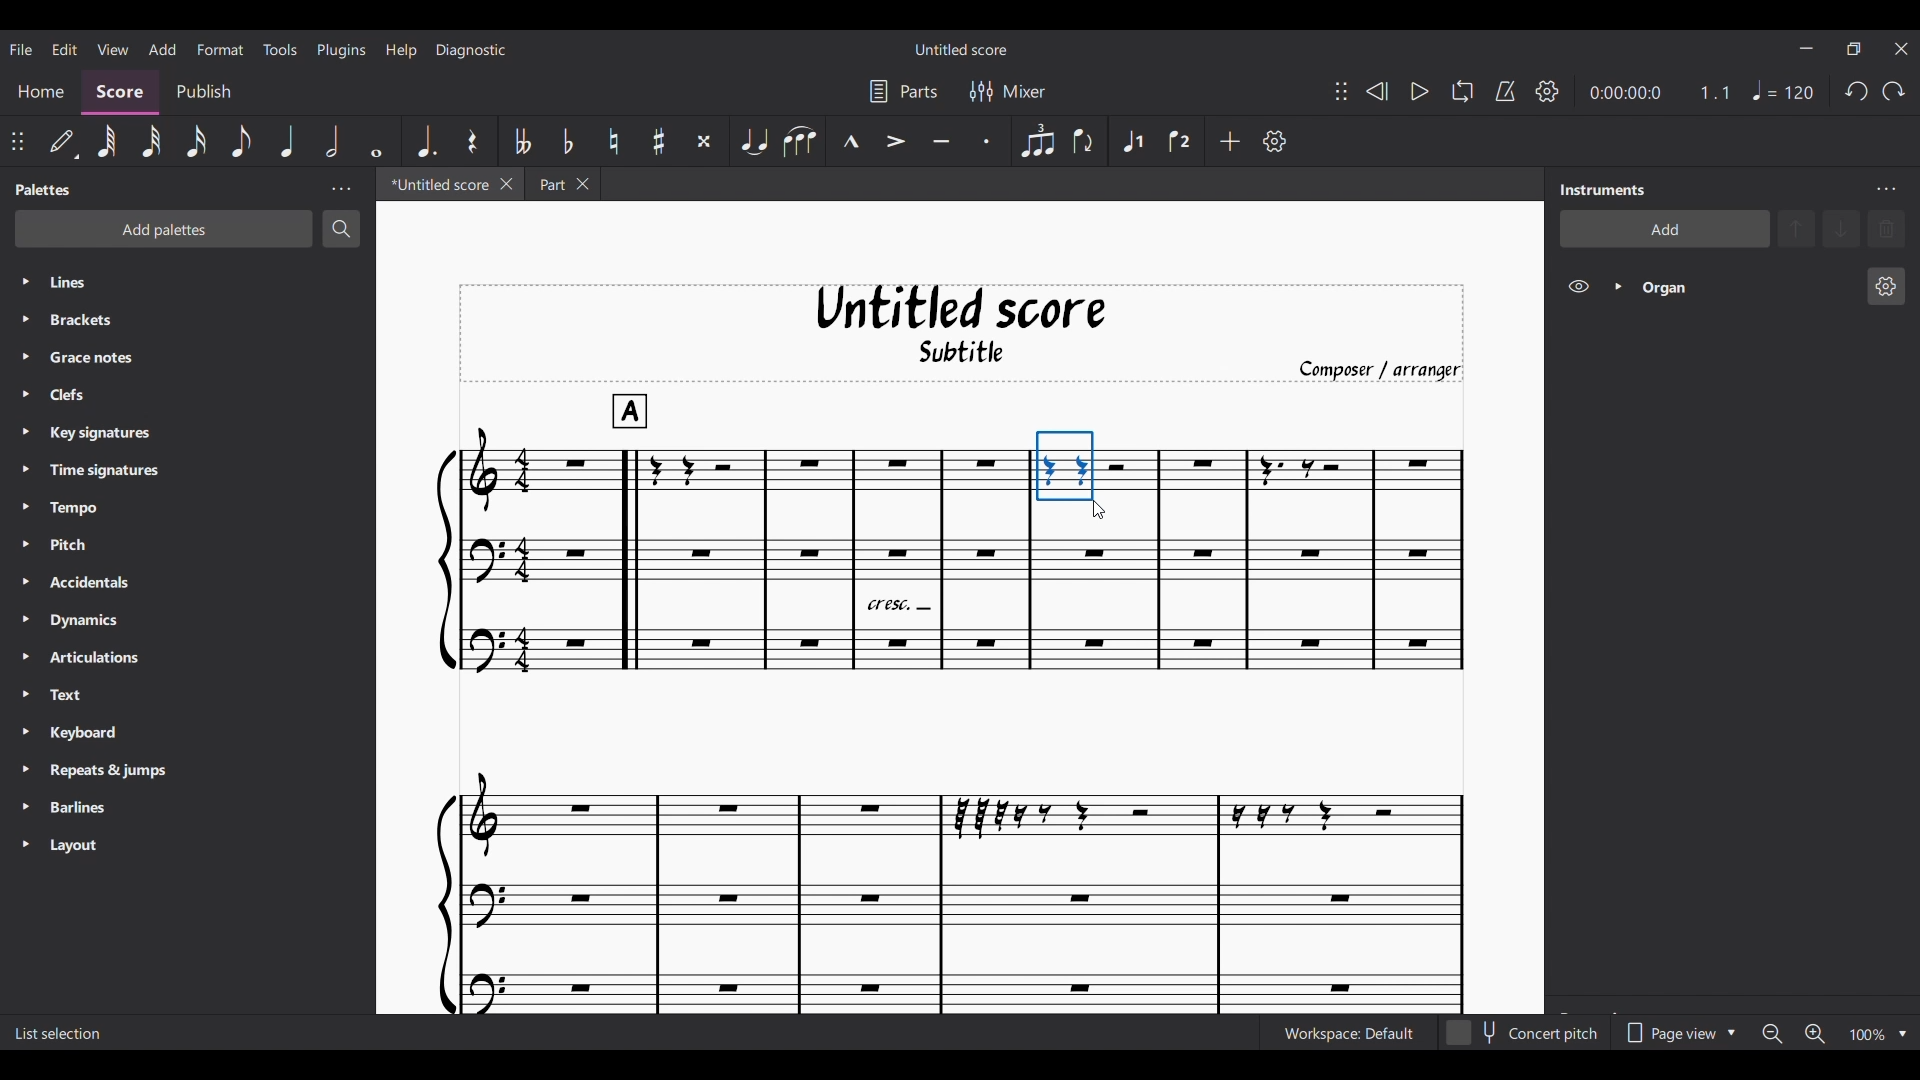 Image resolution: width=1920 pixels, height=1080 pixels. Describe the element at coordinates (659, 142) in the screenshot. I see `Toggle sharp` at that location.